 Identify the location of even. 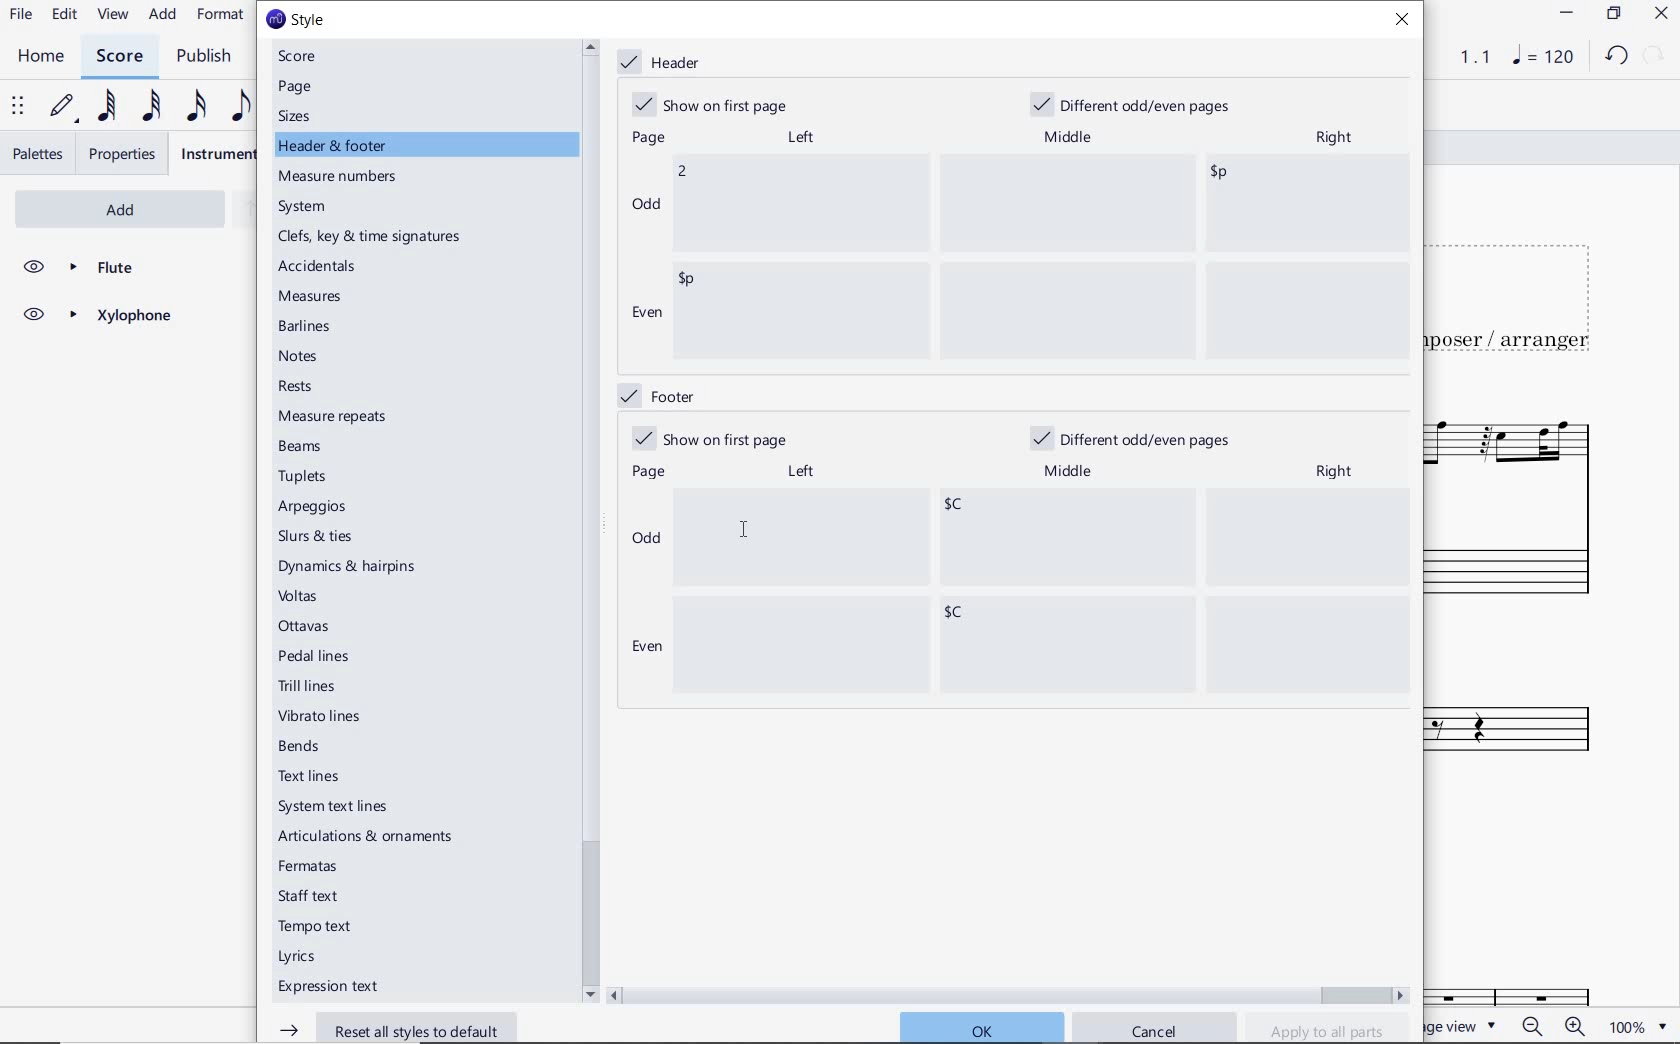
(645, 315).